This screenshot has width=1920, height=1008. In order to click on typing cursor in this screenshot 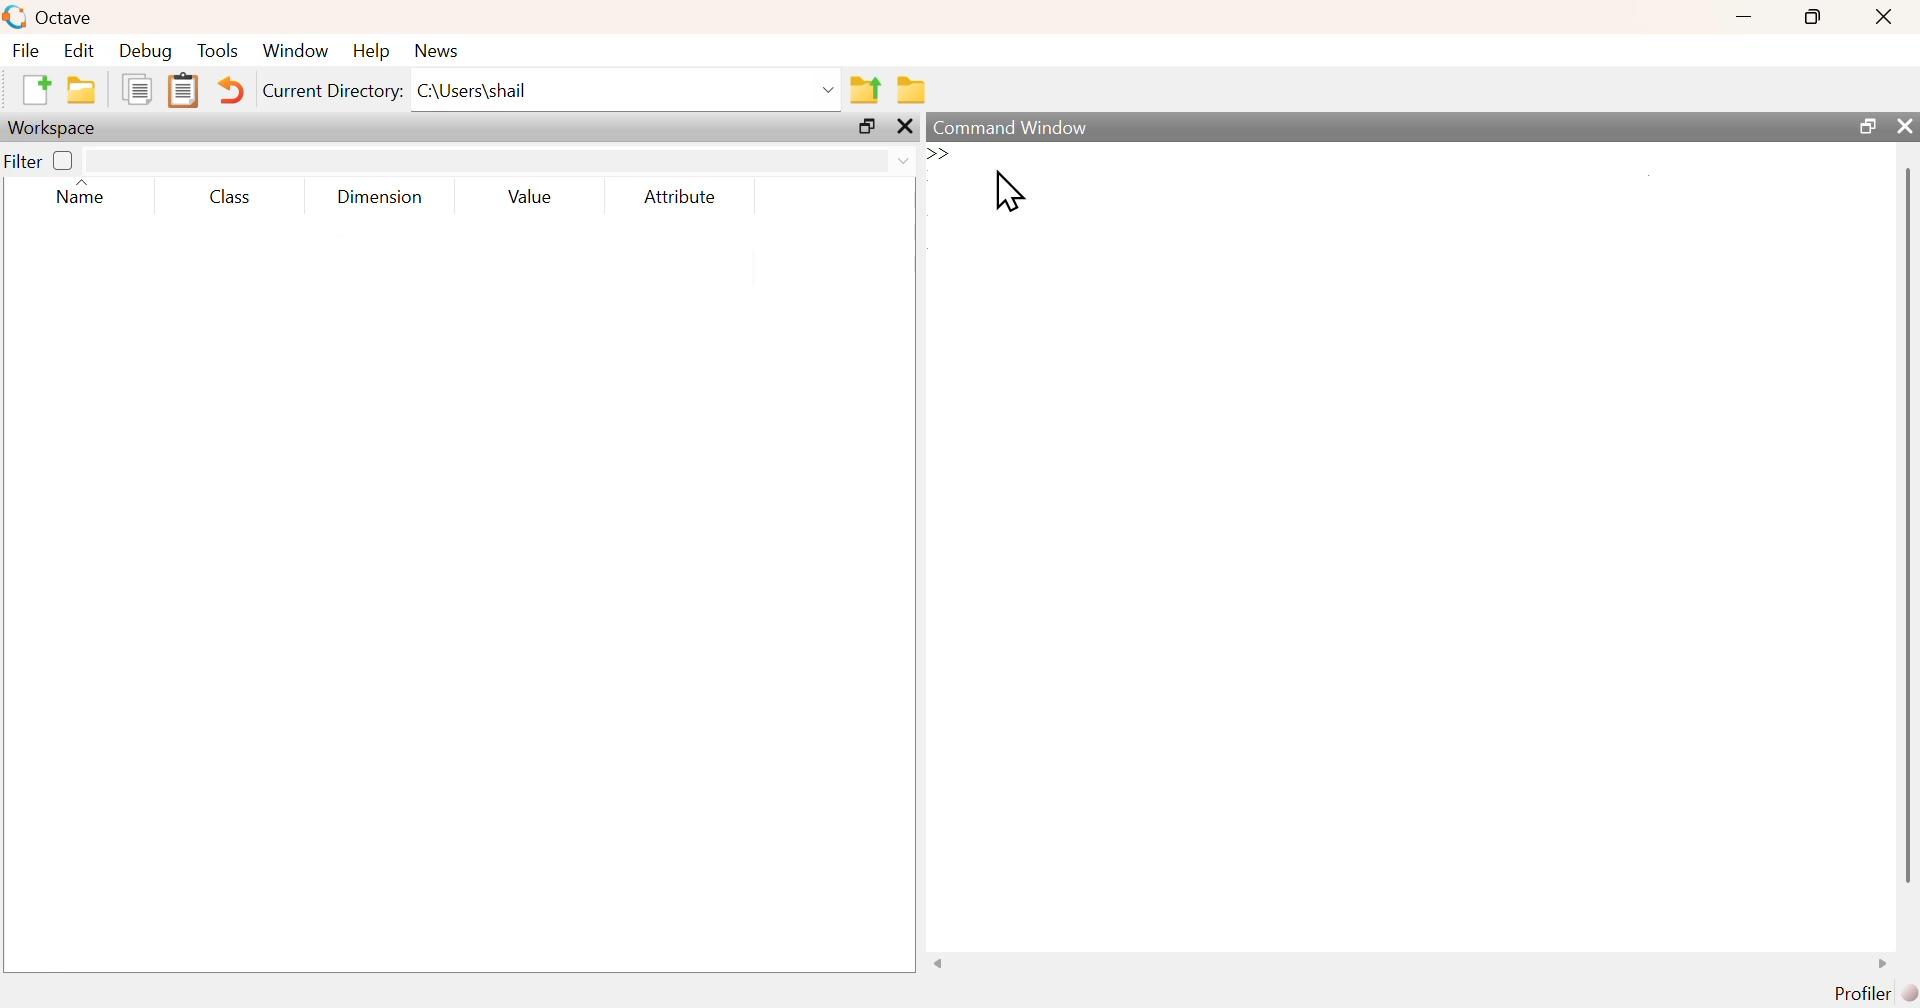, I will do `click(948, 154)`.